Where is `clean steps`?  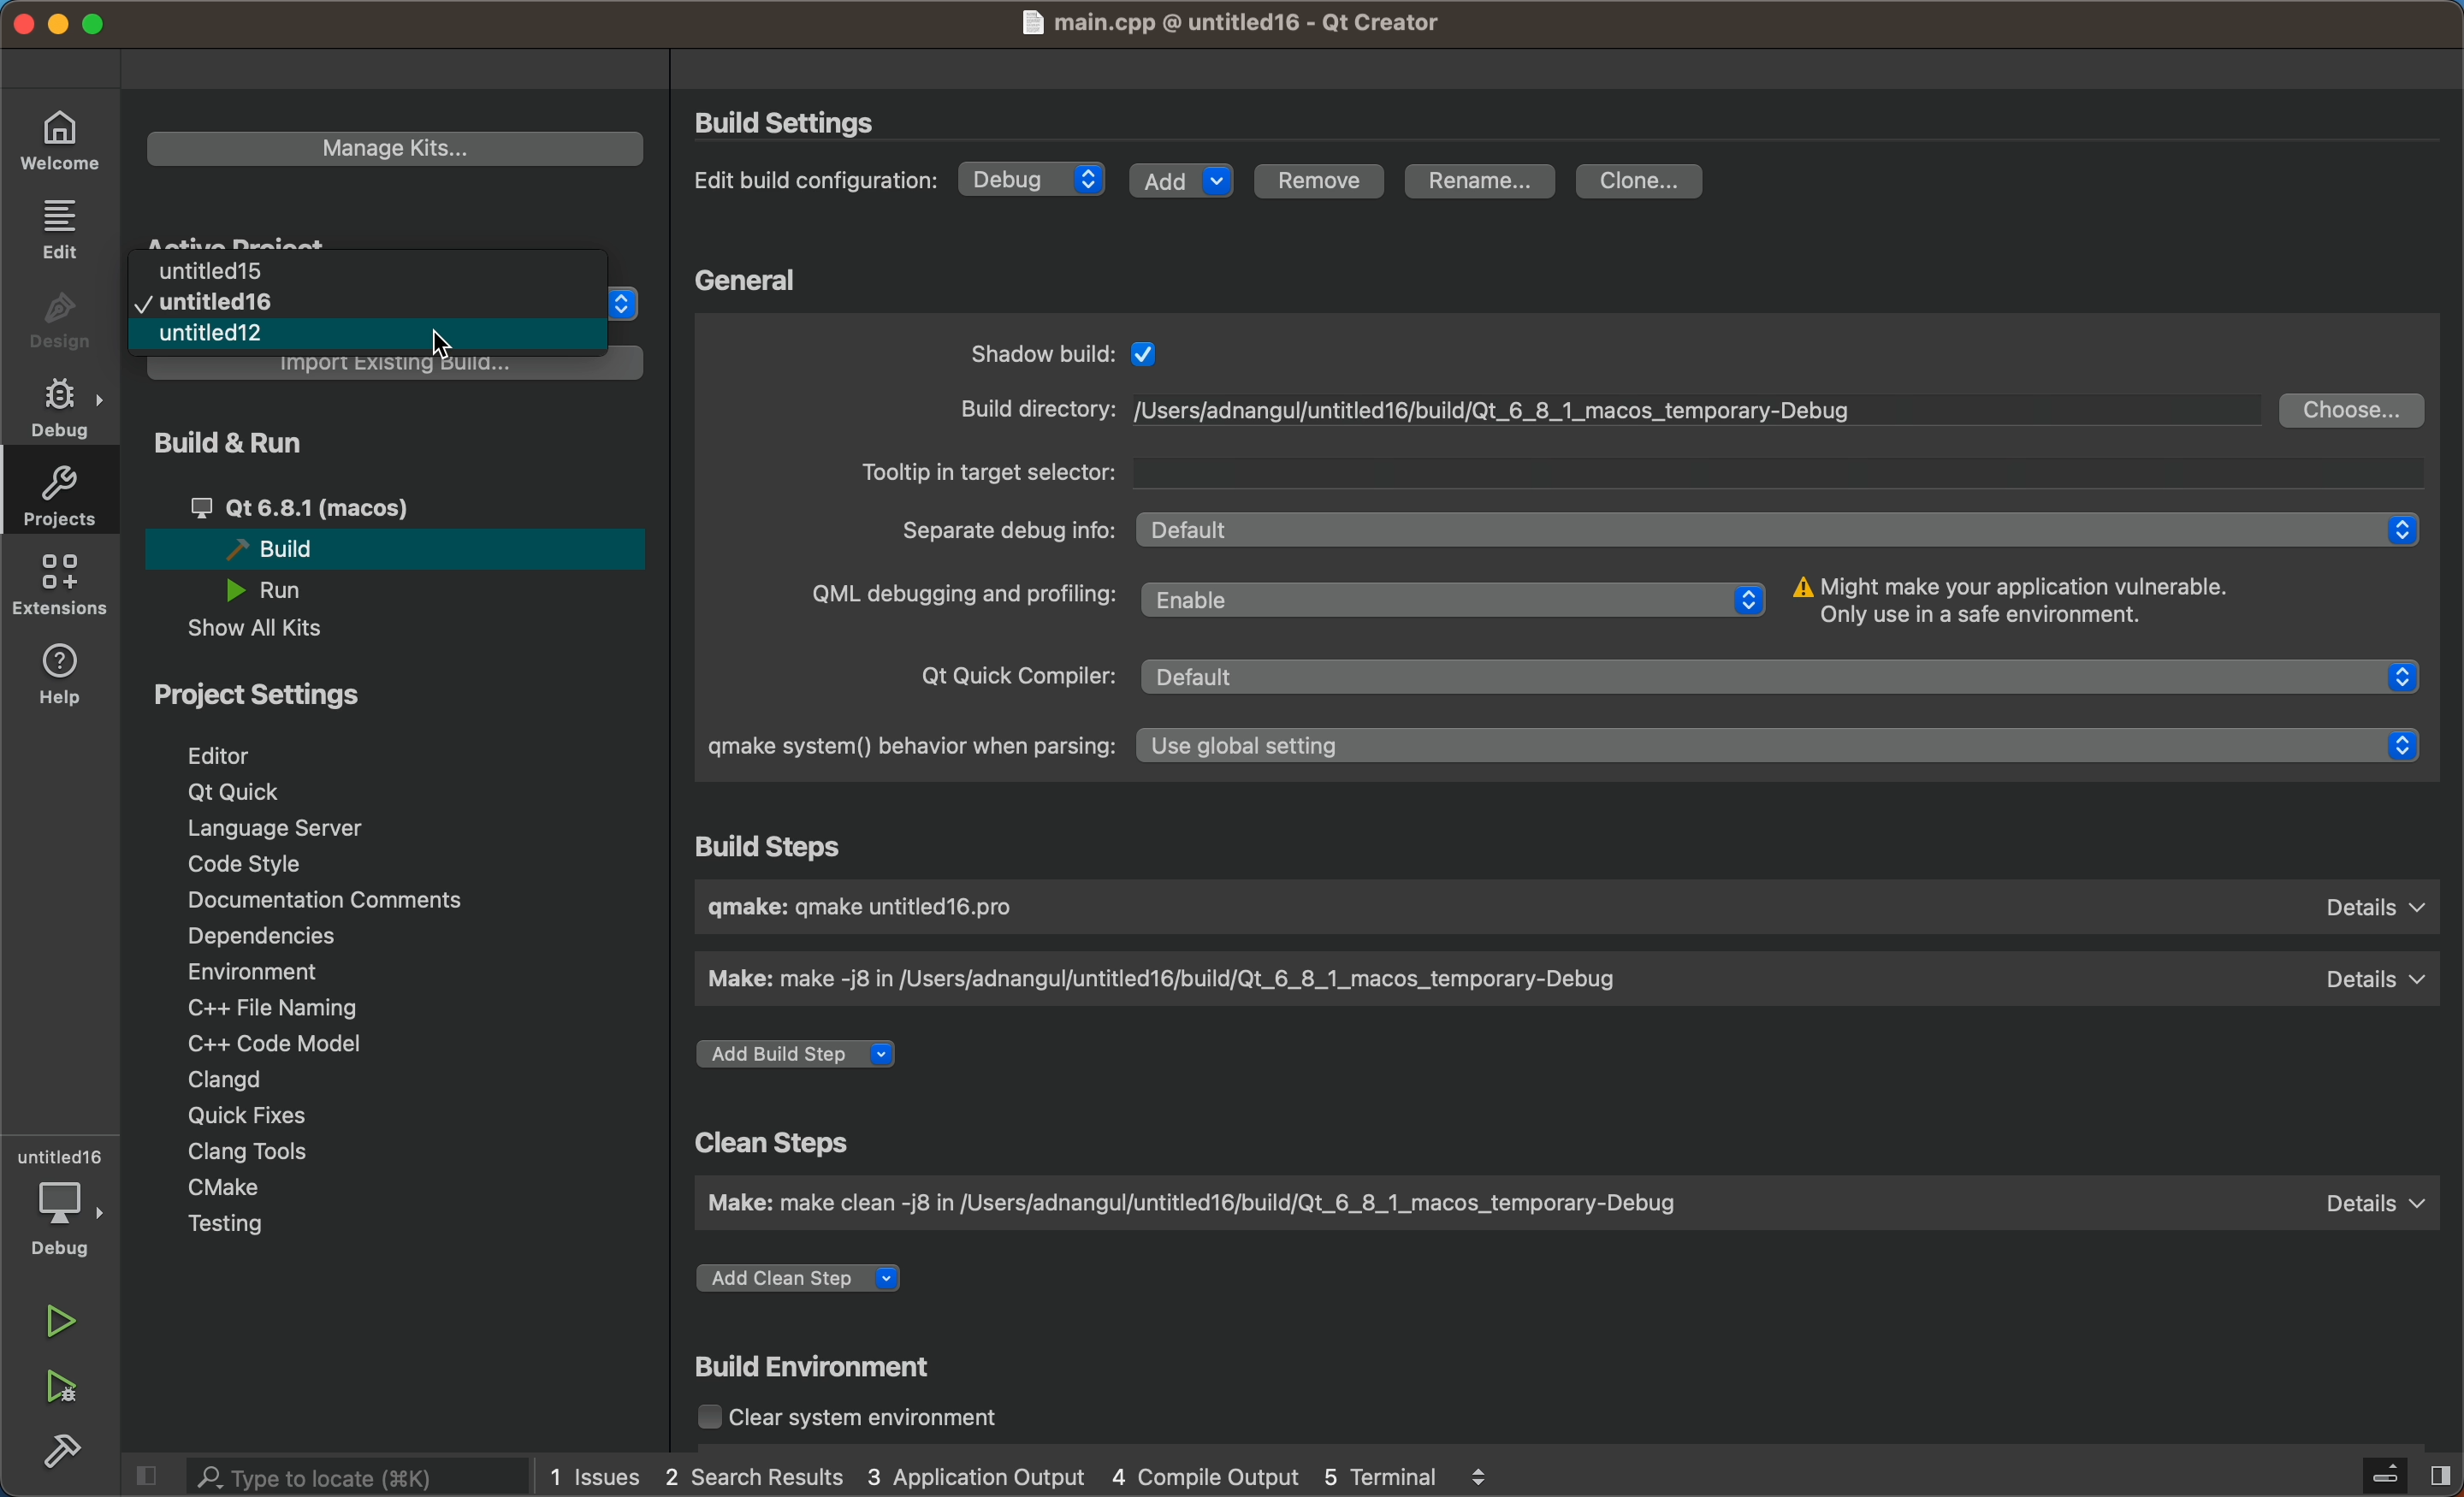
clean steps is located at coordinates (794, 1140).